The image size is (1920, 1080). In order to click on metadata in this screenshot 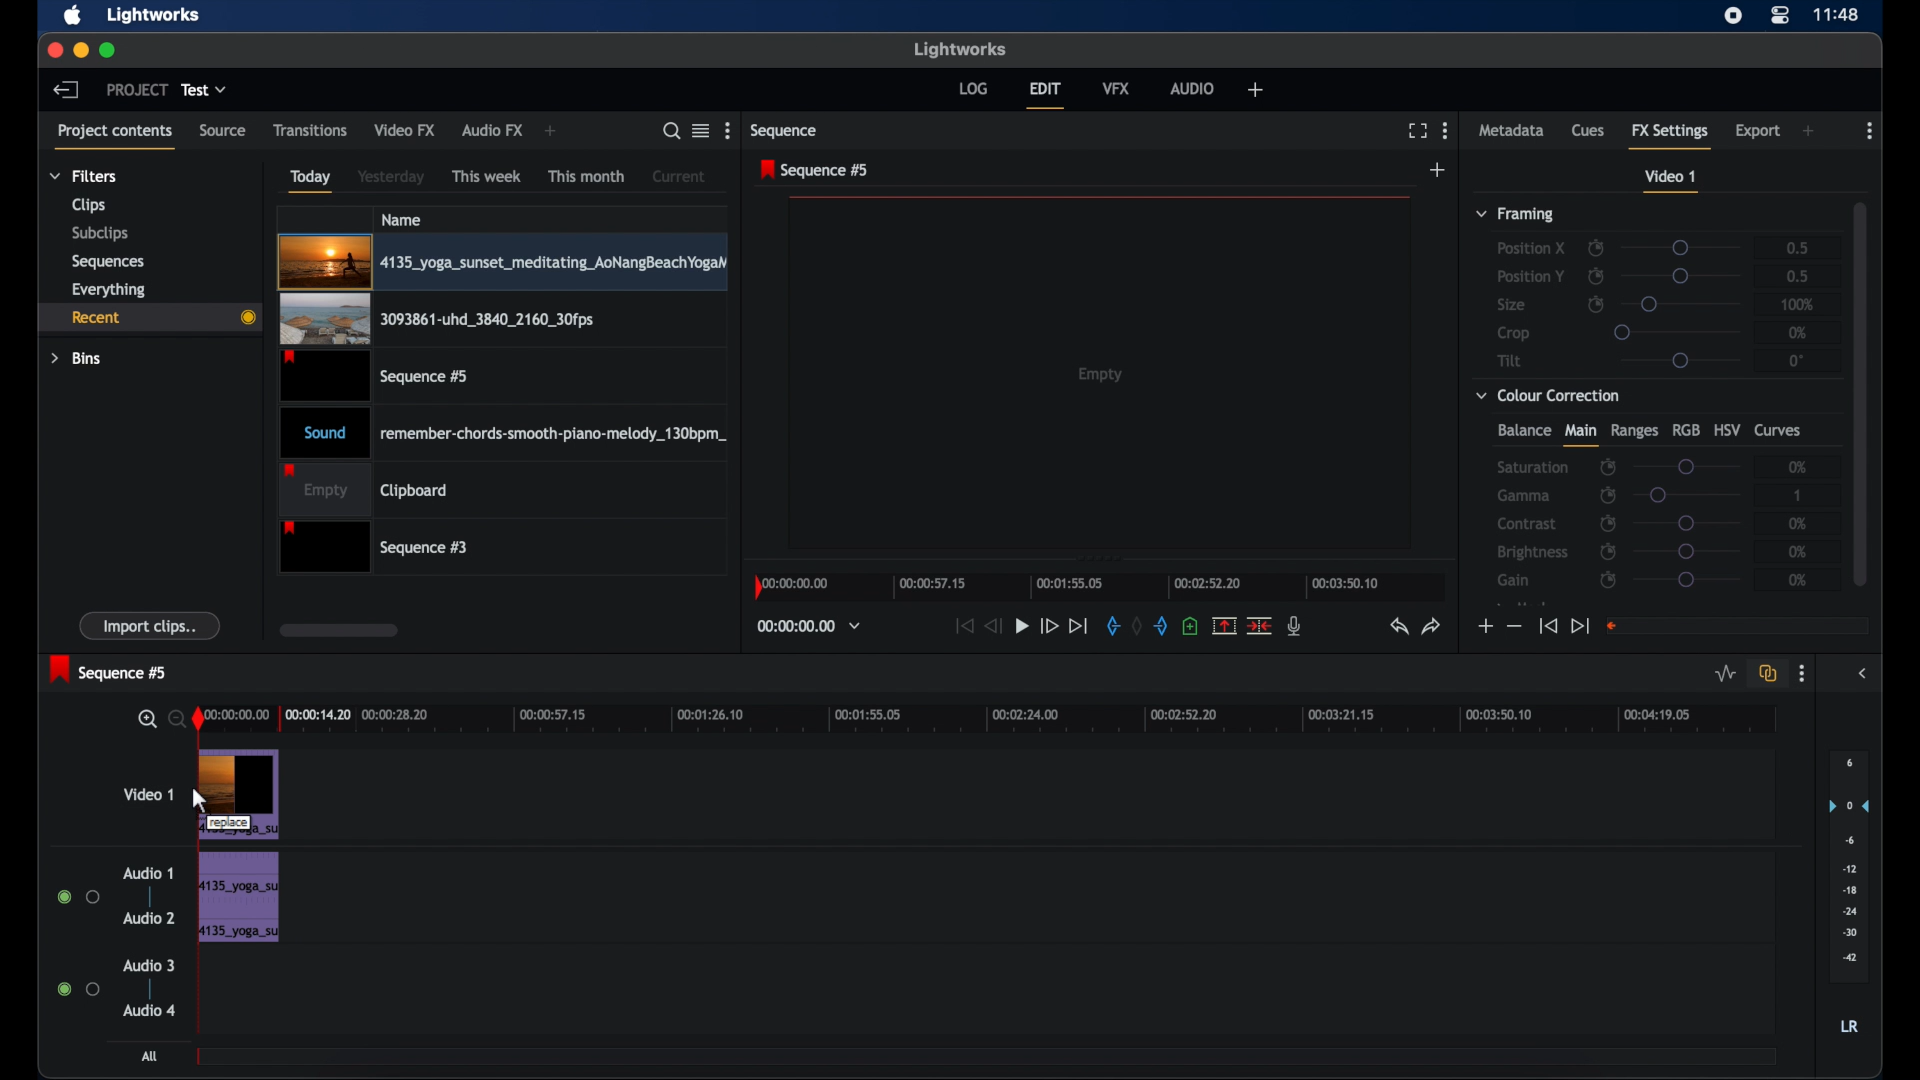, I will do `click(1512, 131)`.